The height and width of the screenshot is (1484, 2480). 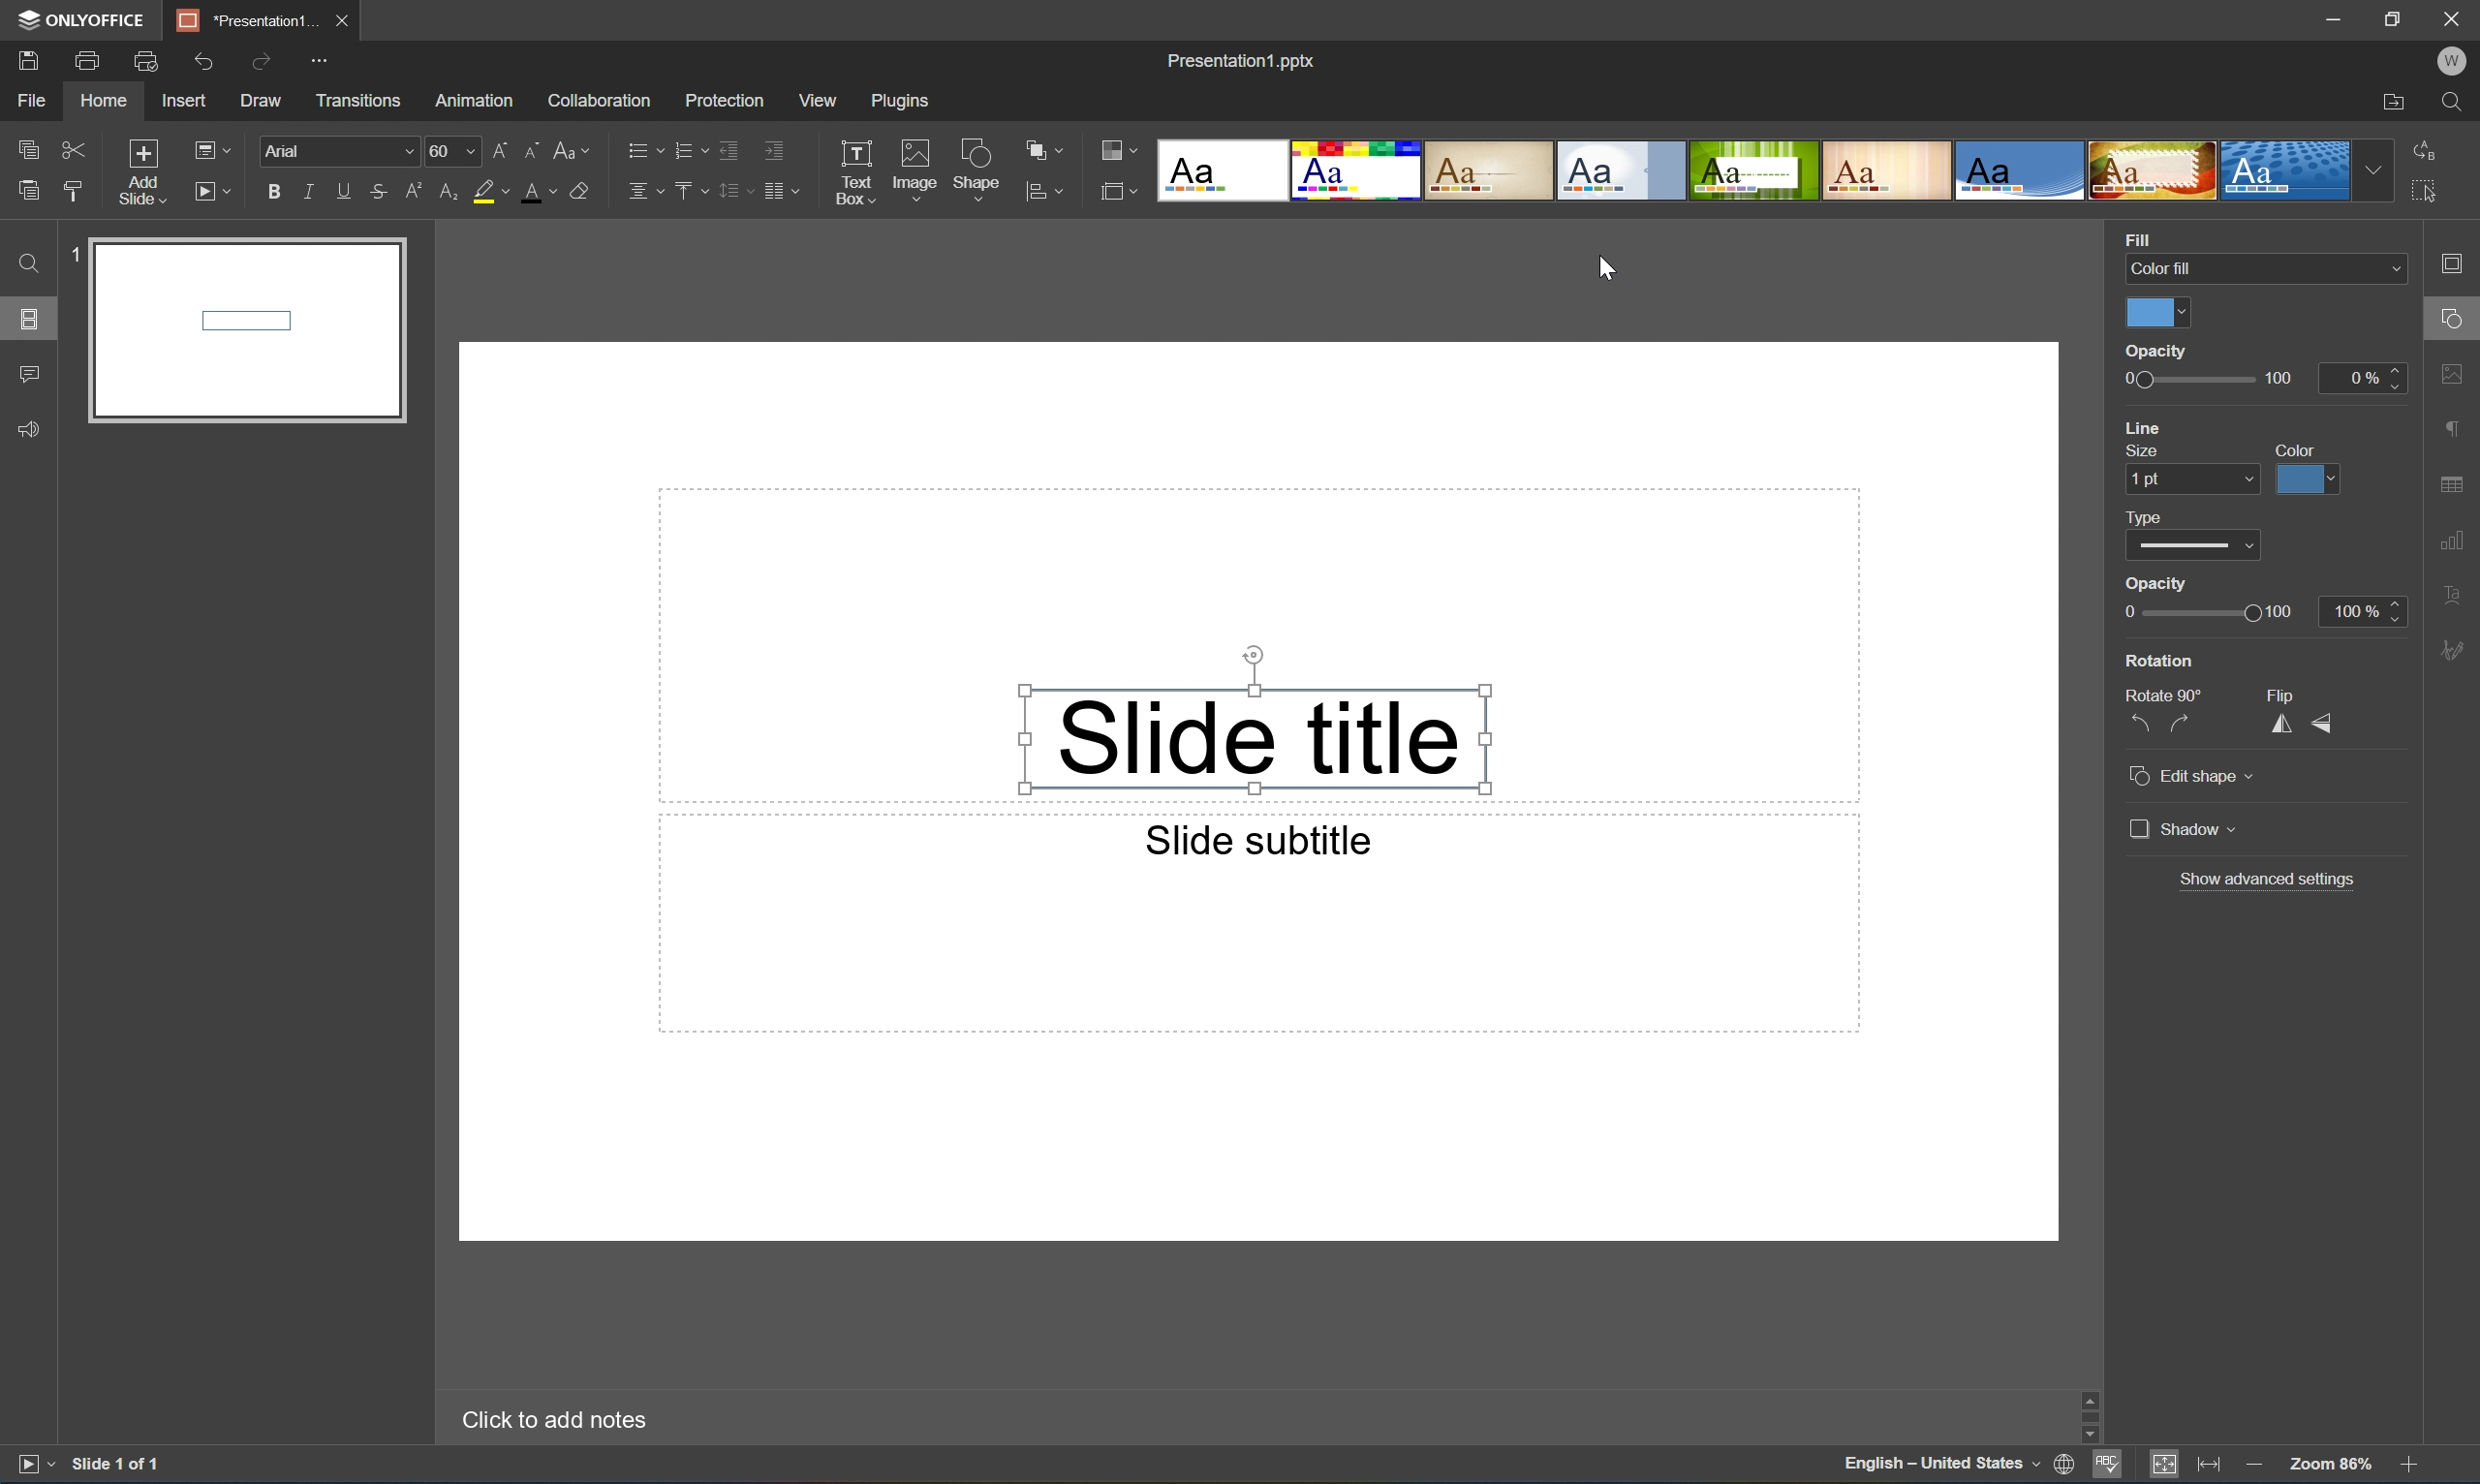 What do you see at coordinates (777, 146) in the screenshot?
I see `Increase indent` at bounding box center [777, 146].